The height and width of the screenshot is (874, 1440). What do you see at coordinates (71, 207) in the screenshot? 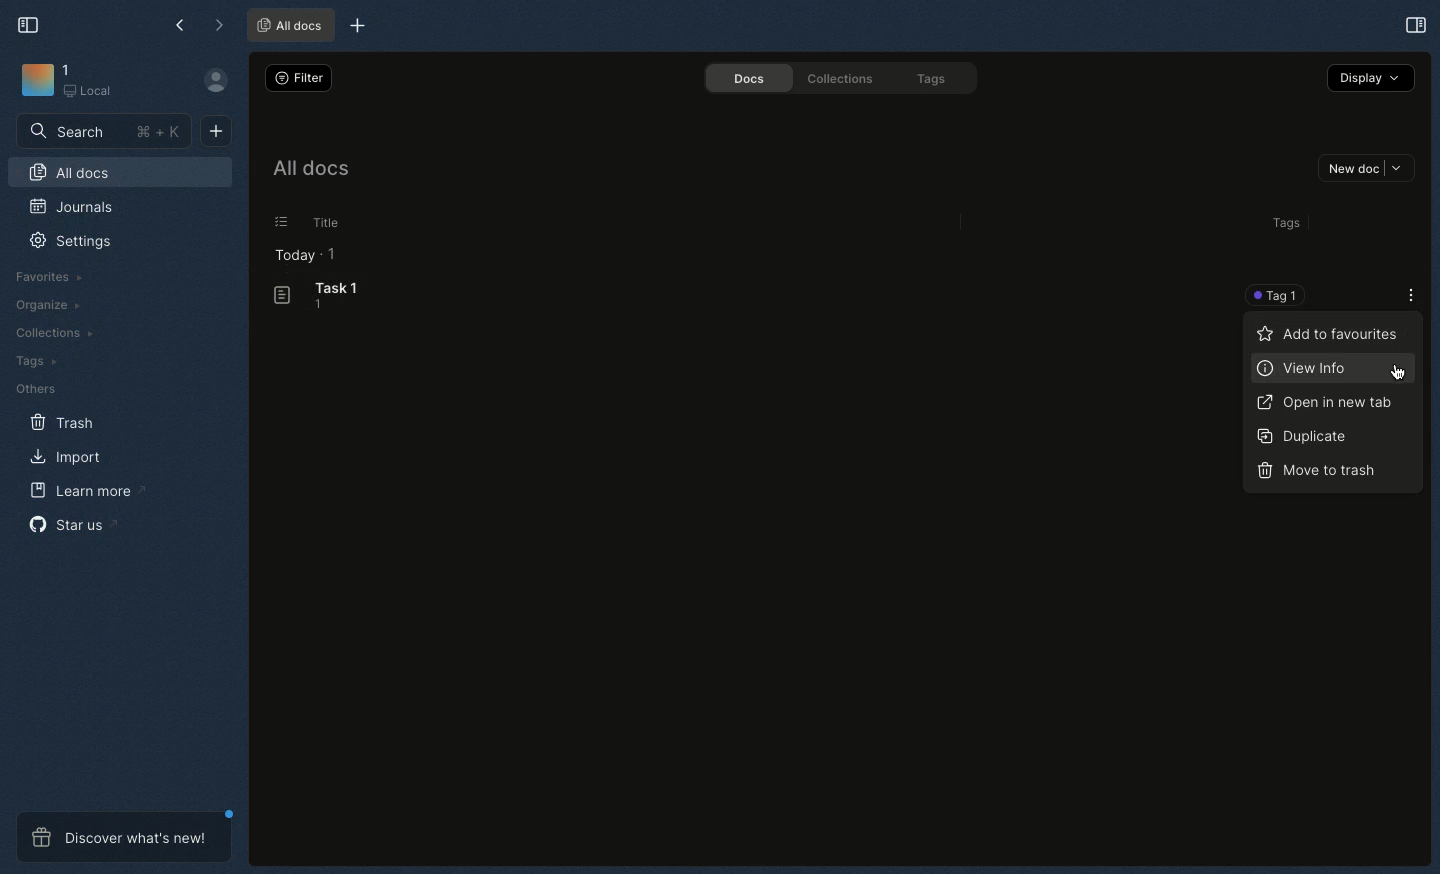
I see `Journals` at bounding box center [71, 207].